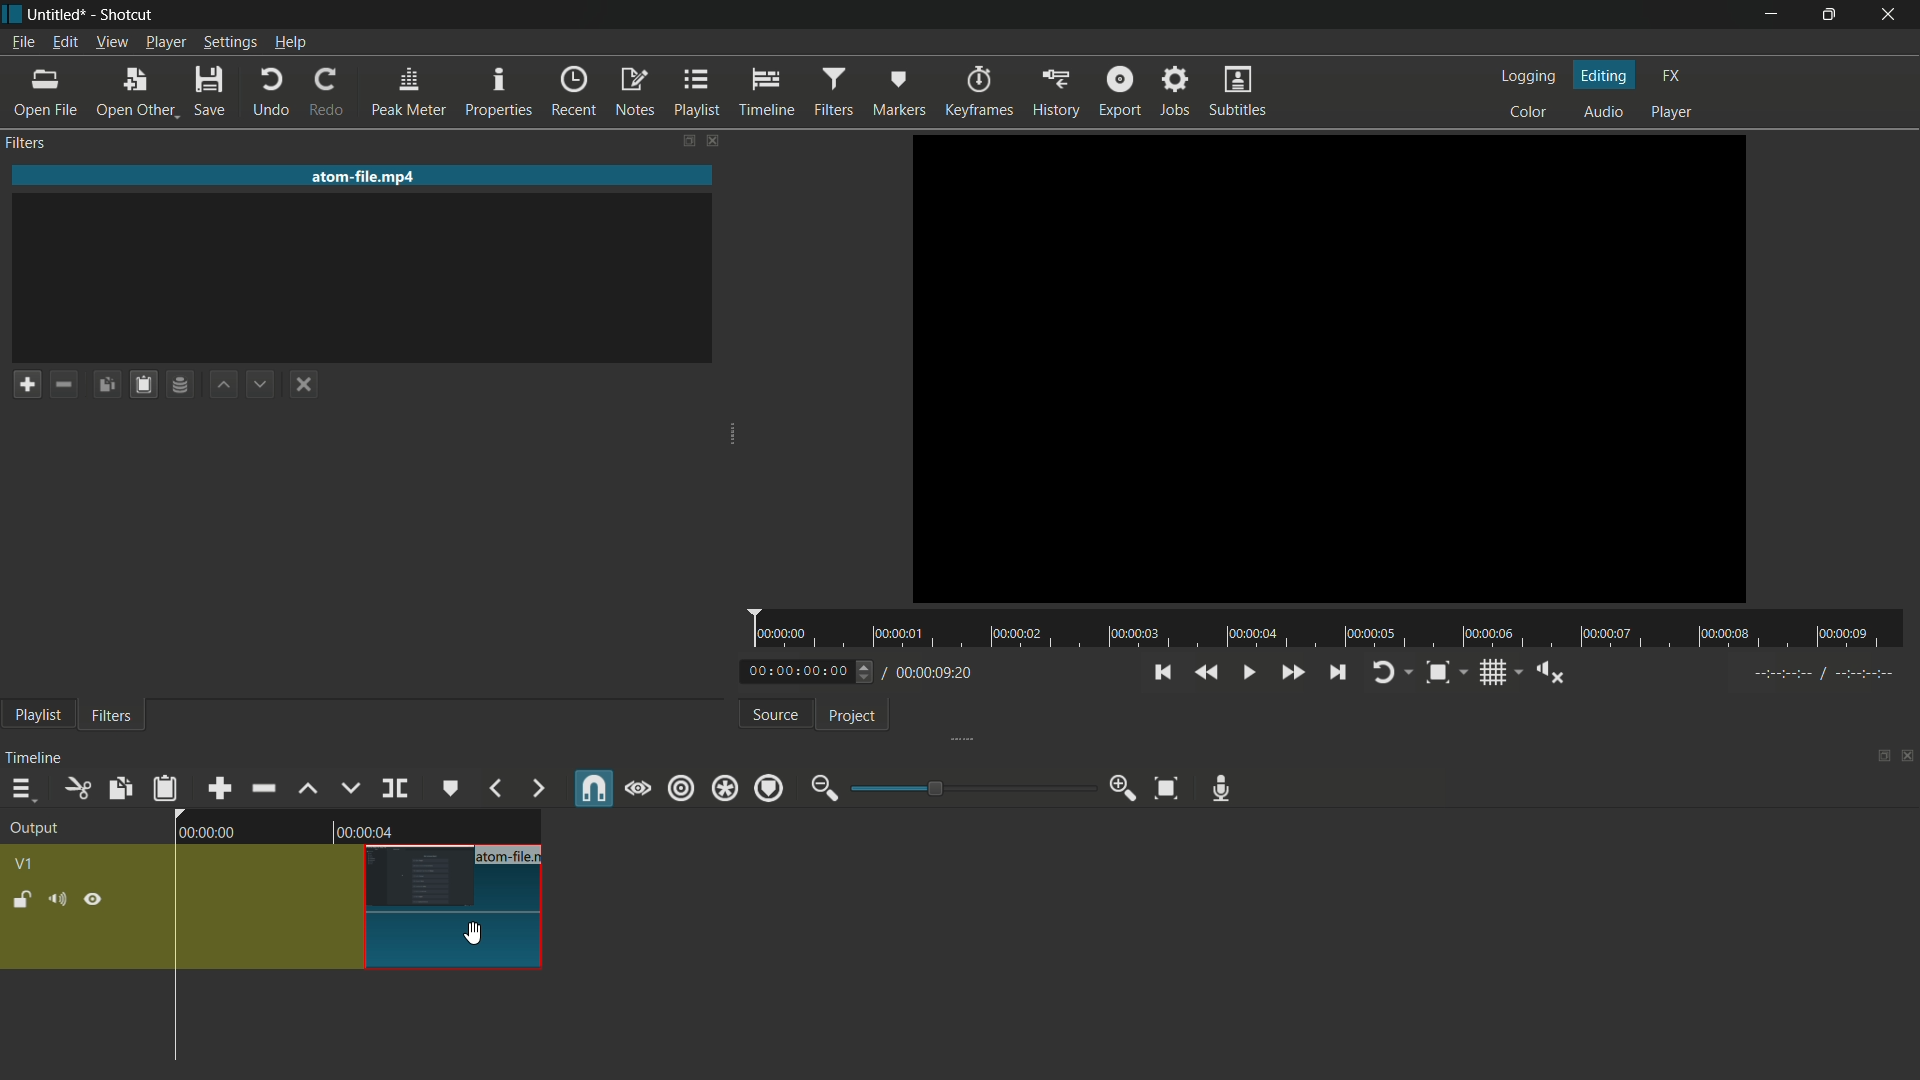  Describe the element at coordinates (367, 177) in the screenshot. I see `file name` at that location.